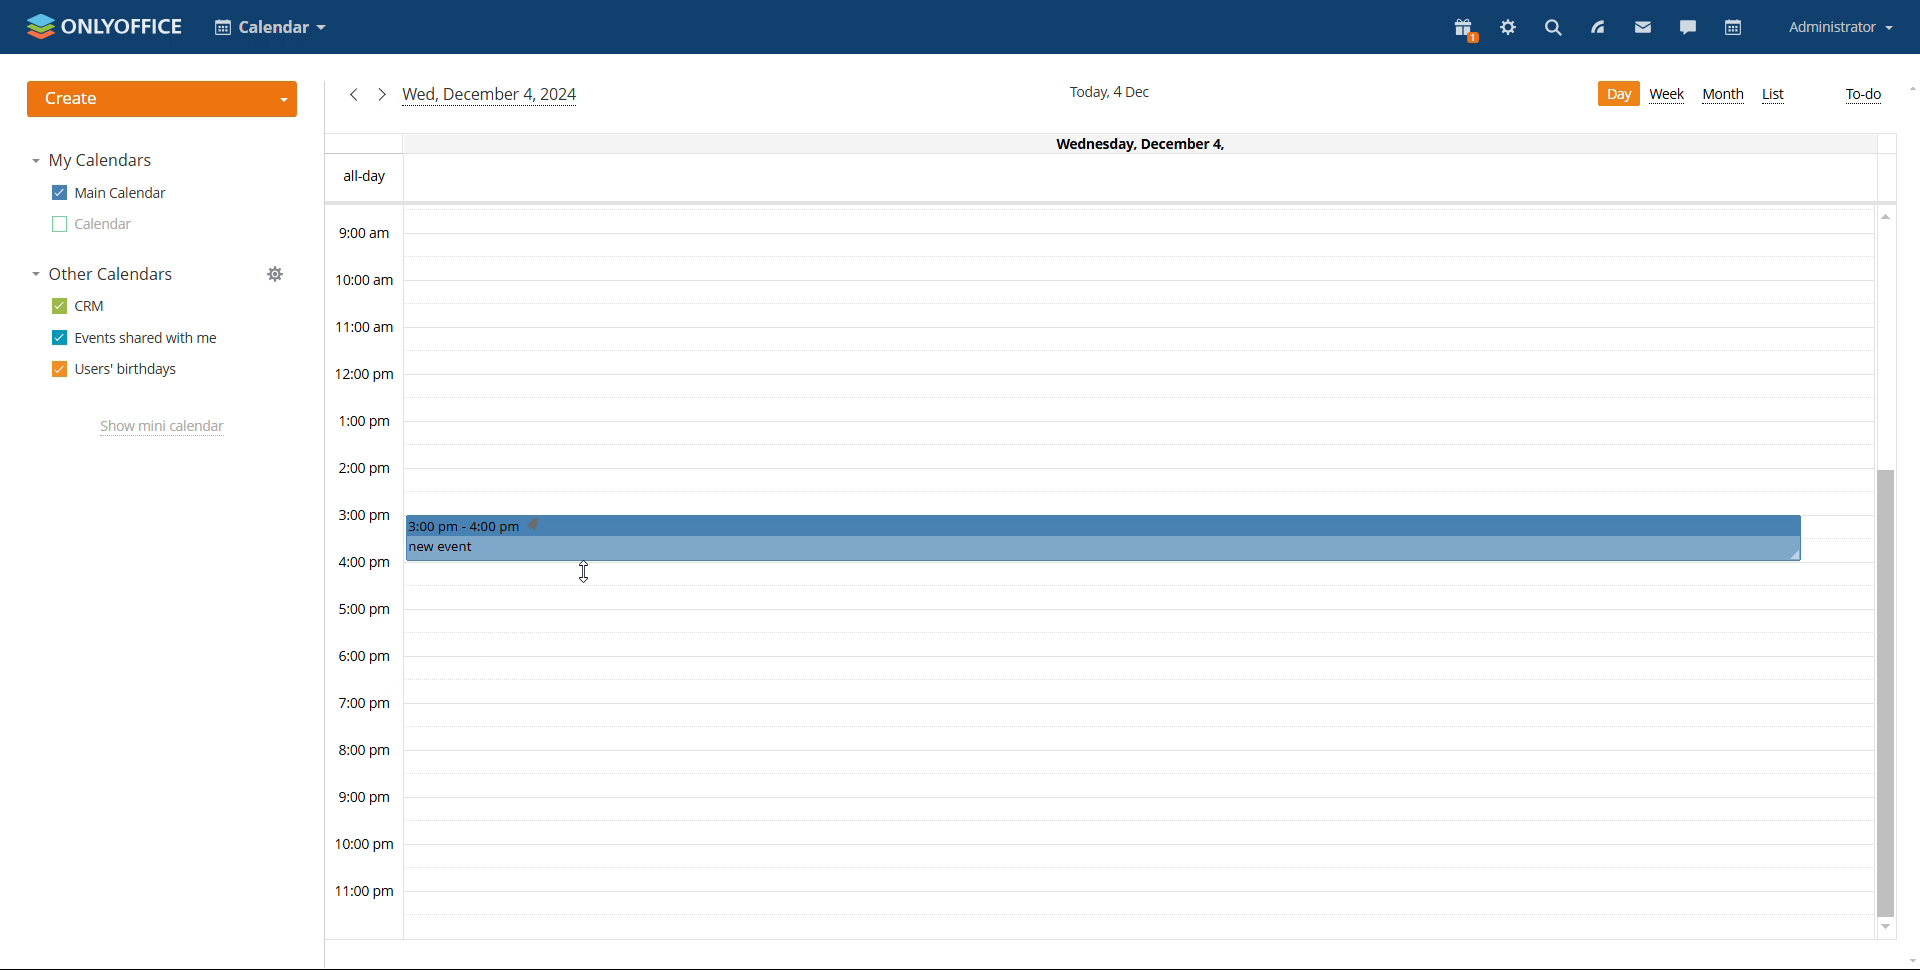  What do you see at coordinates (1137, 387) in the screenshot?
I see `30 min time span` at bounding box center [1137, 387].